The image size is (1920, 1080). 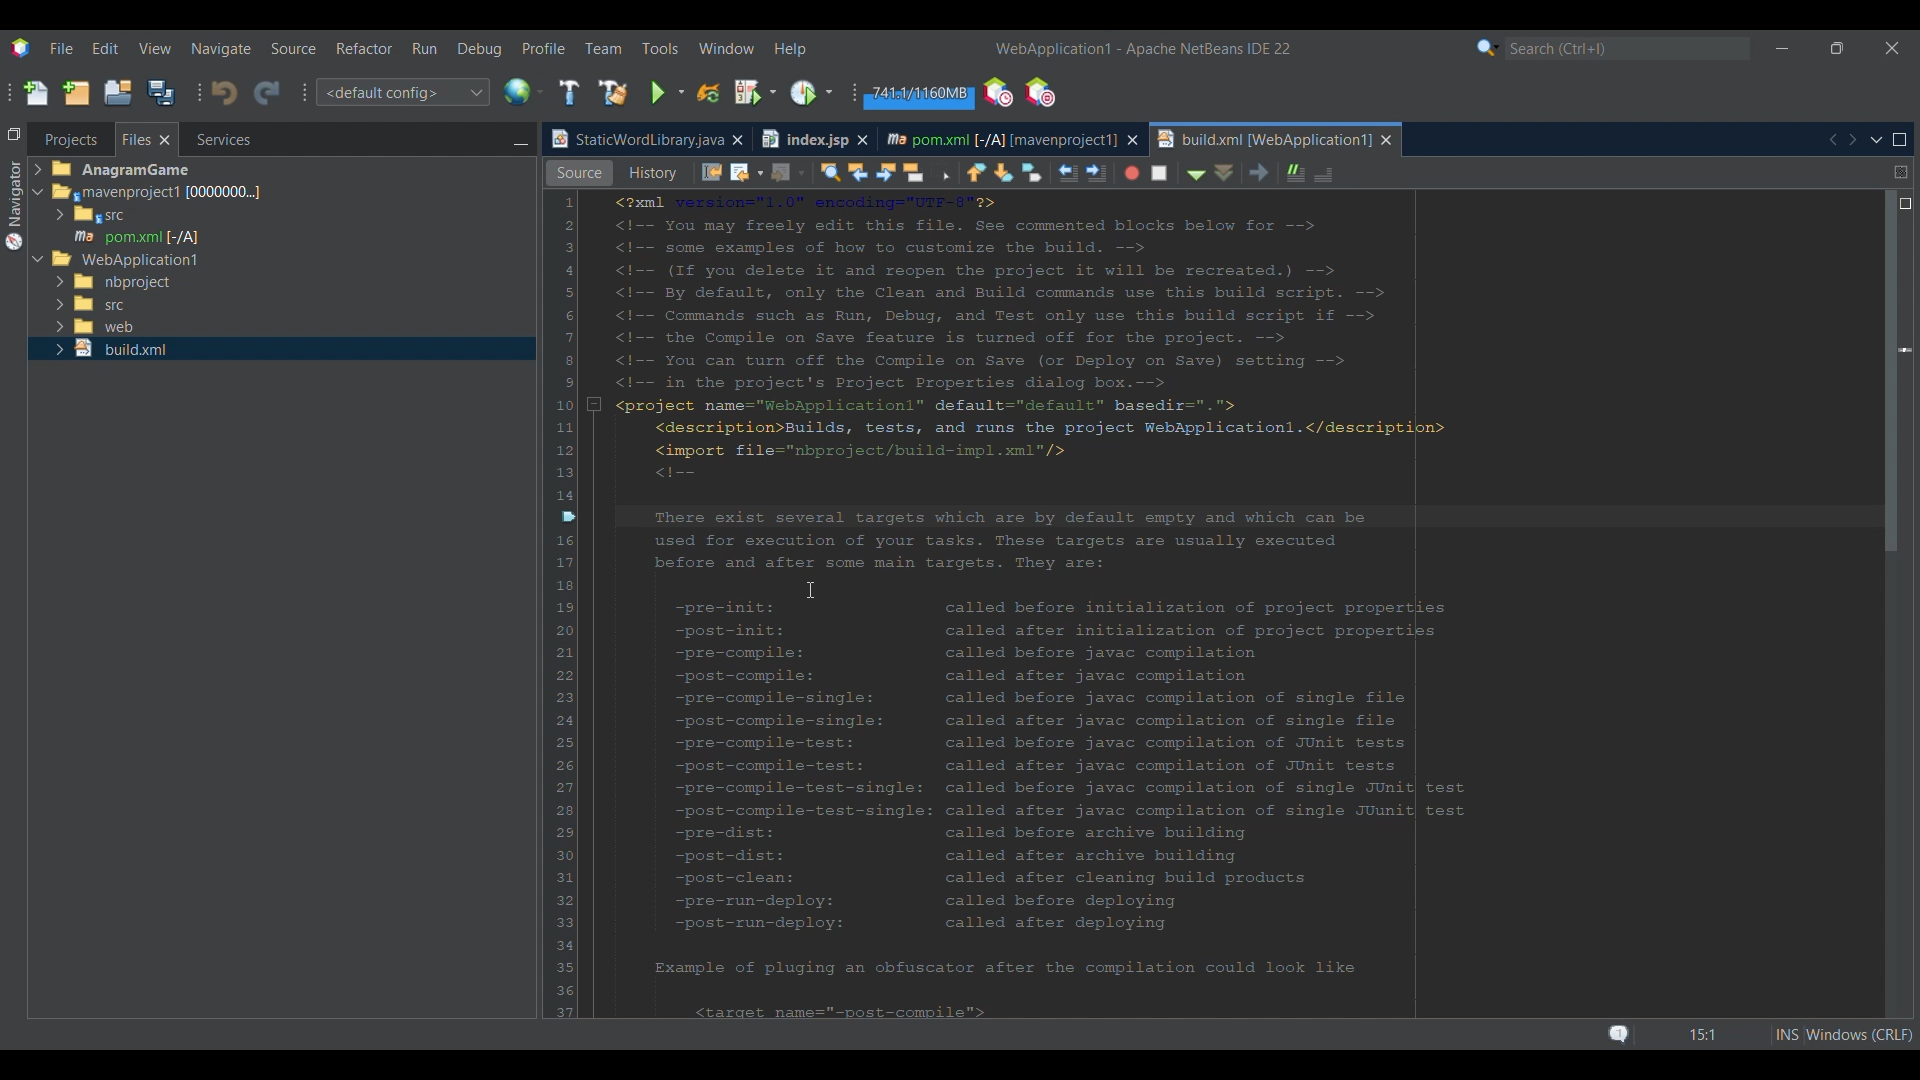 What do you see at coordinates (1832, 140) in the screenshot?
I see `Previous` at bounding box center [1832, 140].